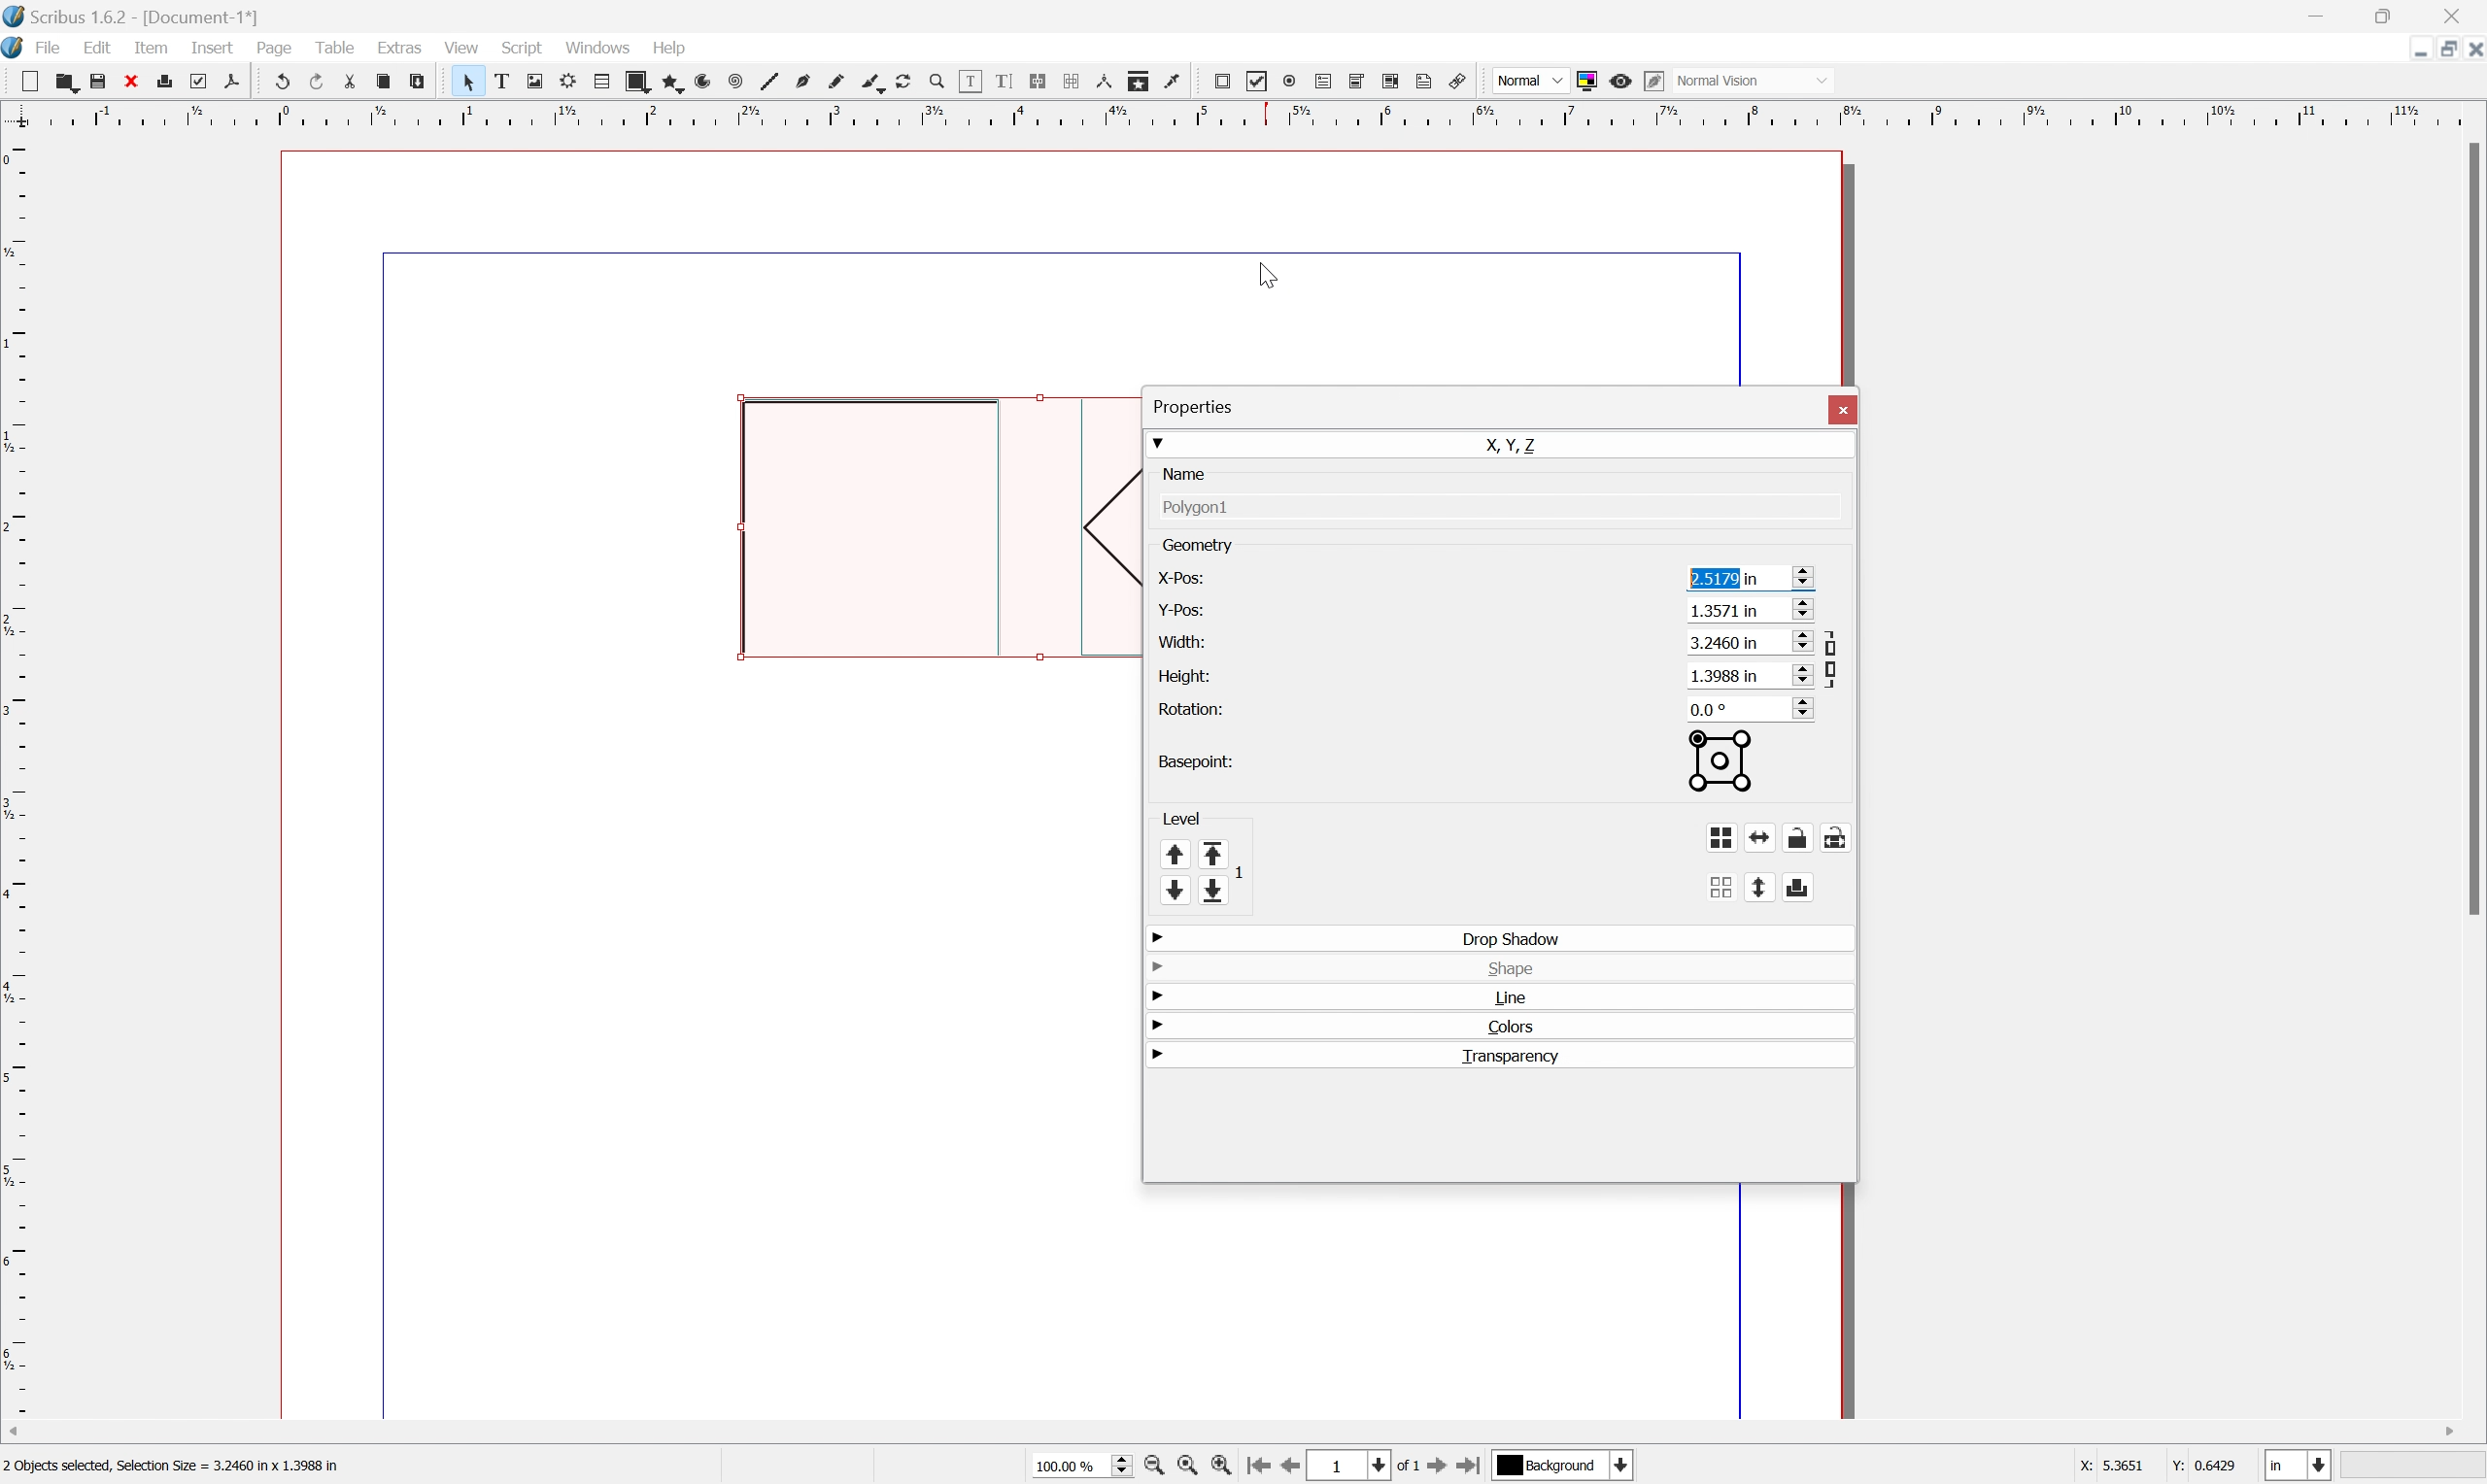 The height and width of the screenshot is (1484, 2487). Describe the element at coordinates (1076, 1464) in the screenshot. I see `Select current zoom level` at that location.